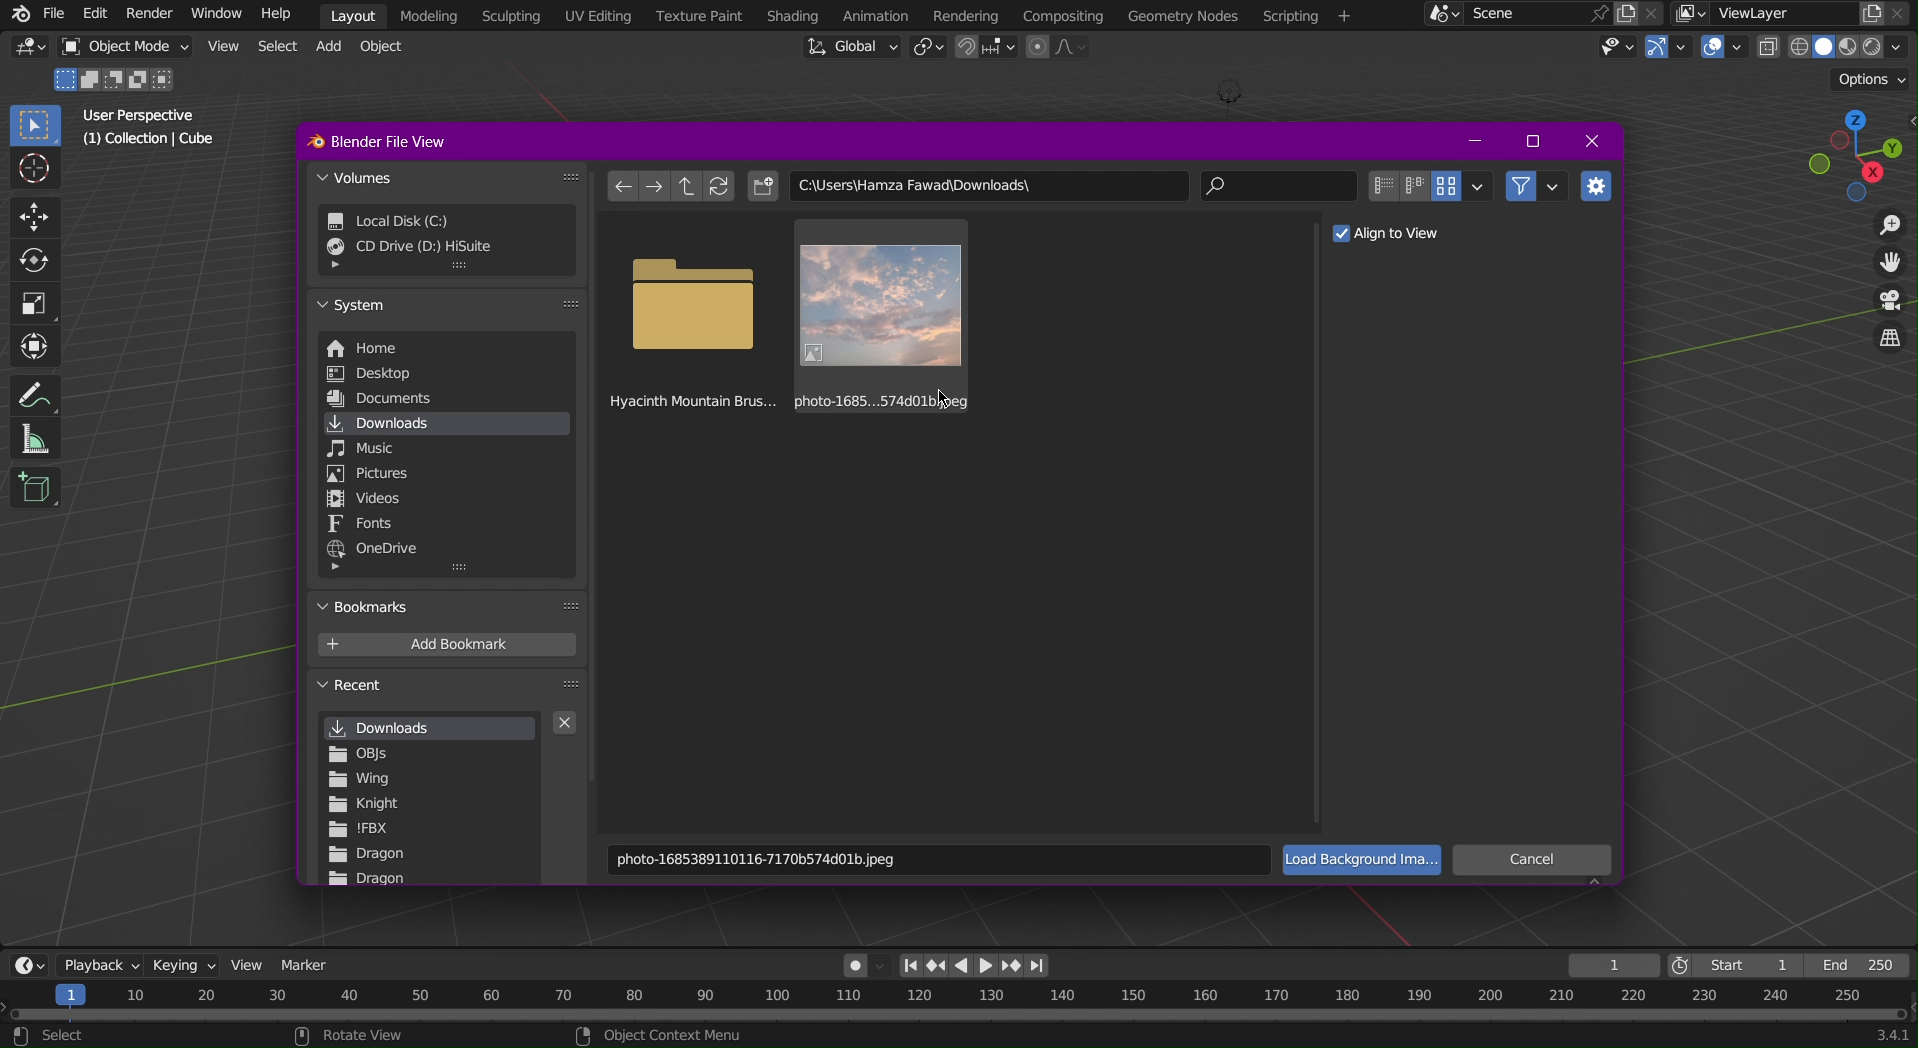 The image size is (1918, 1048). Describe the element at coordinates (276, 48) in the screenshot. I see `Select` at that location.